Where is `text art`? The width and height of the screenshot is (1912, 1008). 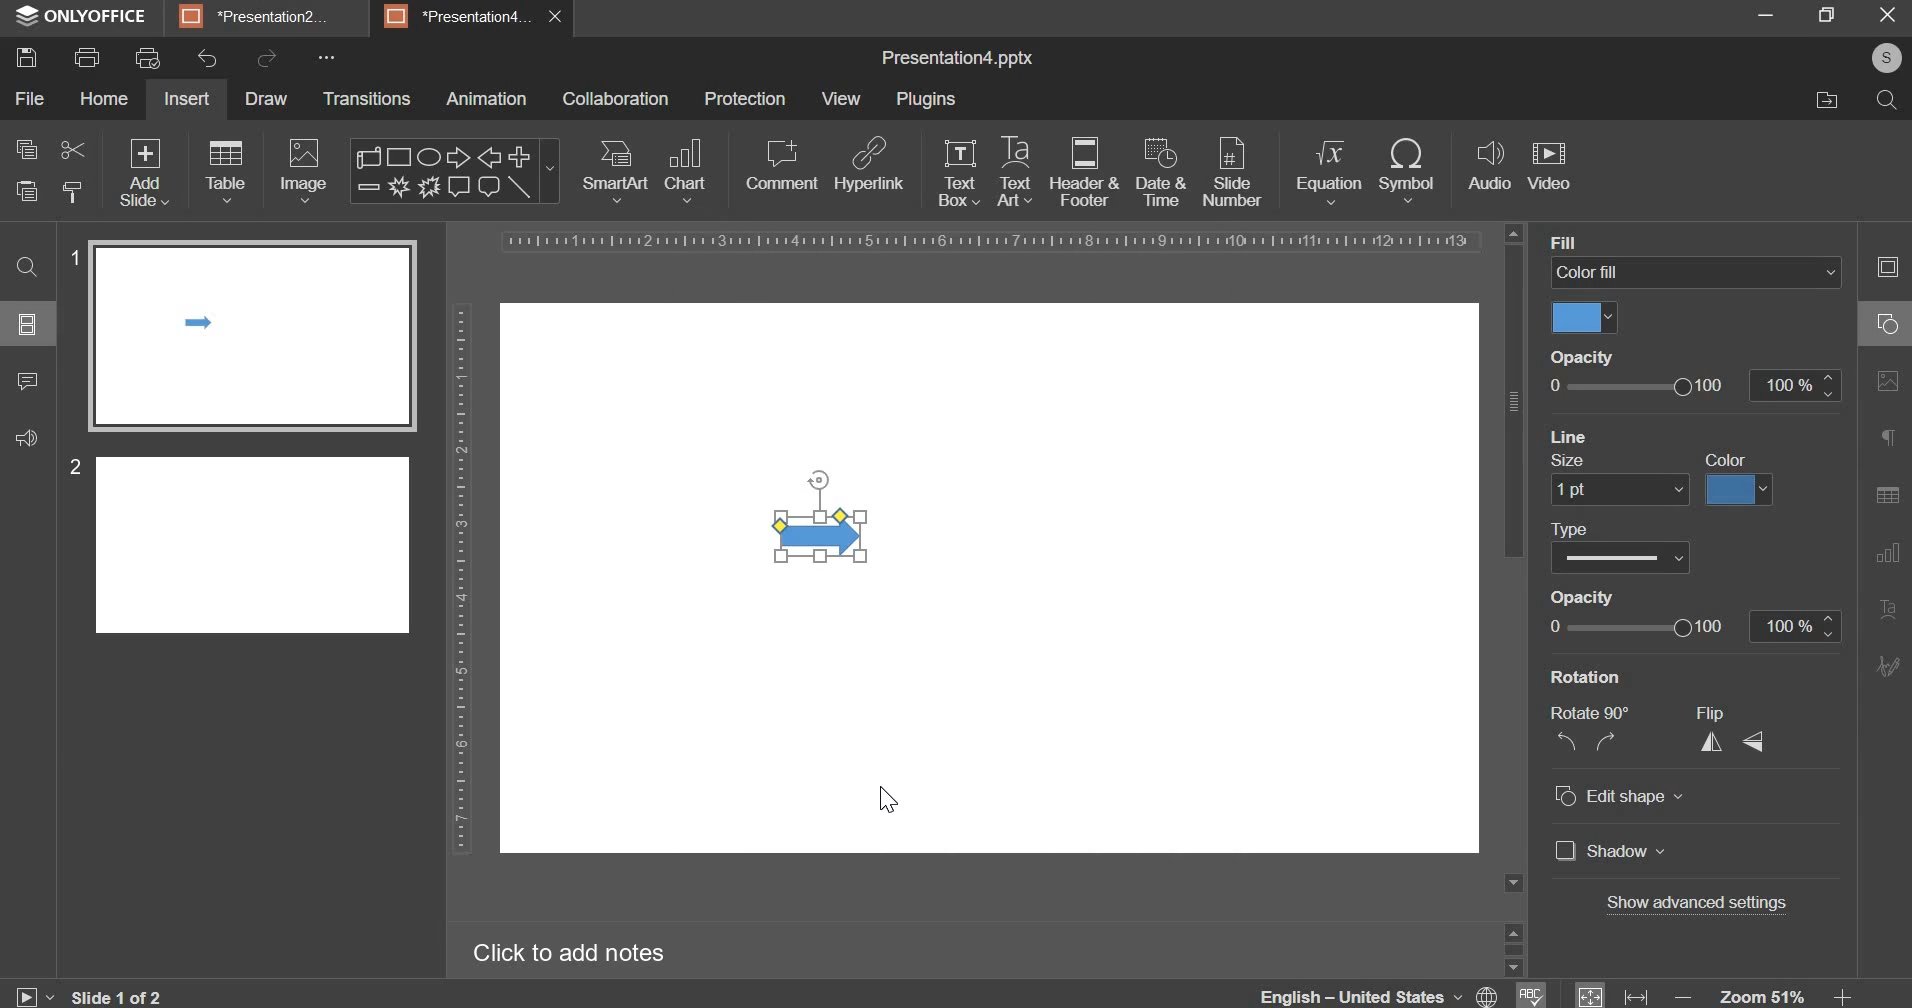 text art is located at coordinates (1012, 172).